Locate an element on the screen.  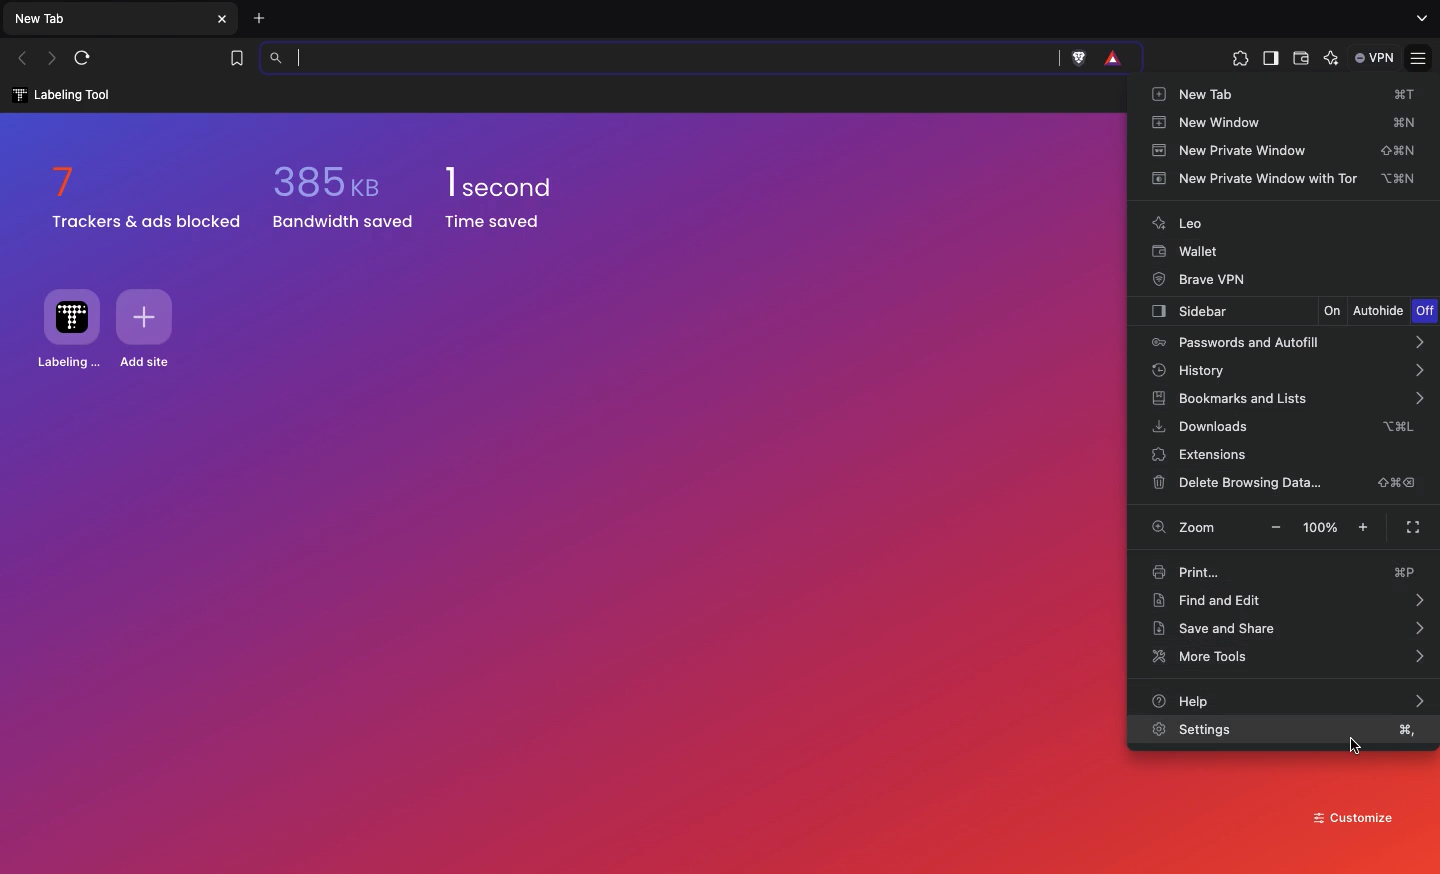
Sidebar is located at coordinates (1225, 312).